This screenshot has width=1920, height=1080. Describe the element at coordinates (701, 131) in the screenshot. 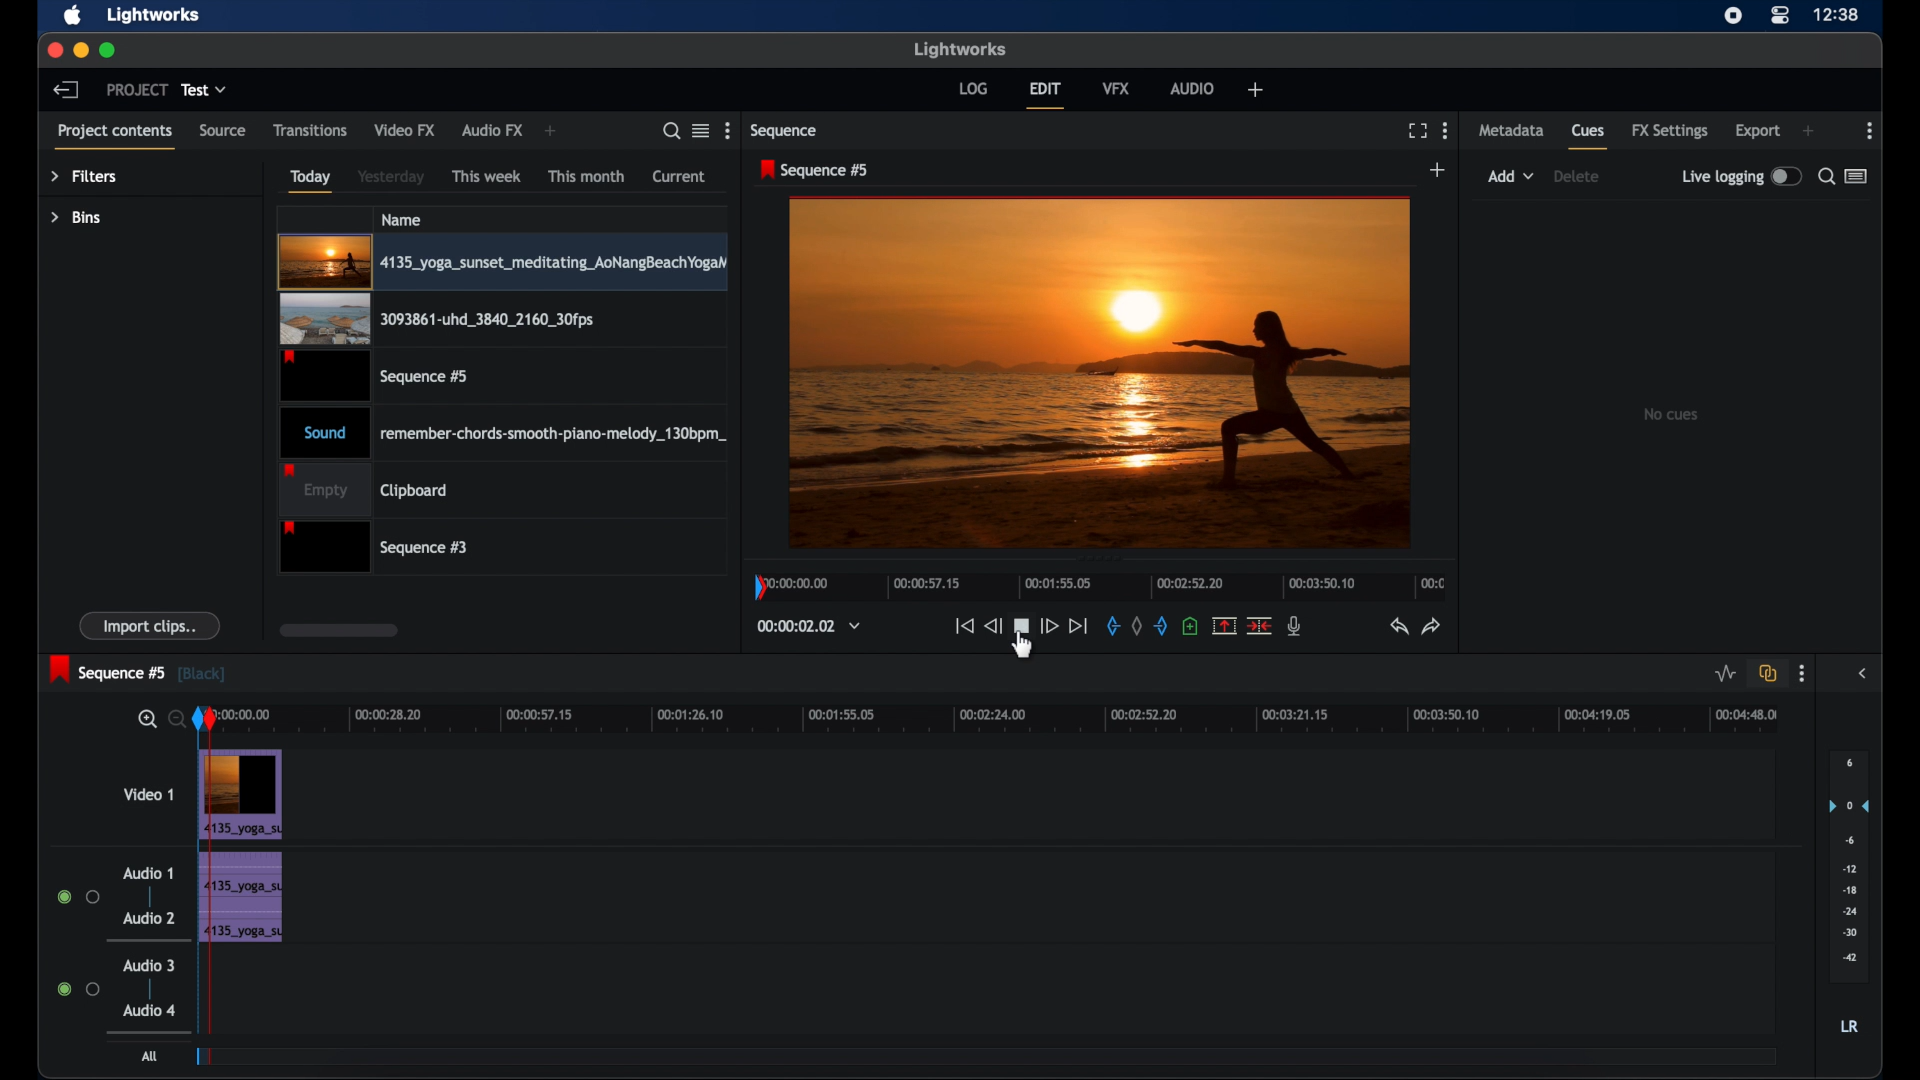

I see `toggle between listened tile view` at that location.